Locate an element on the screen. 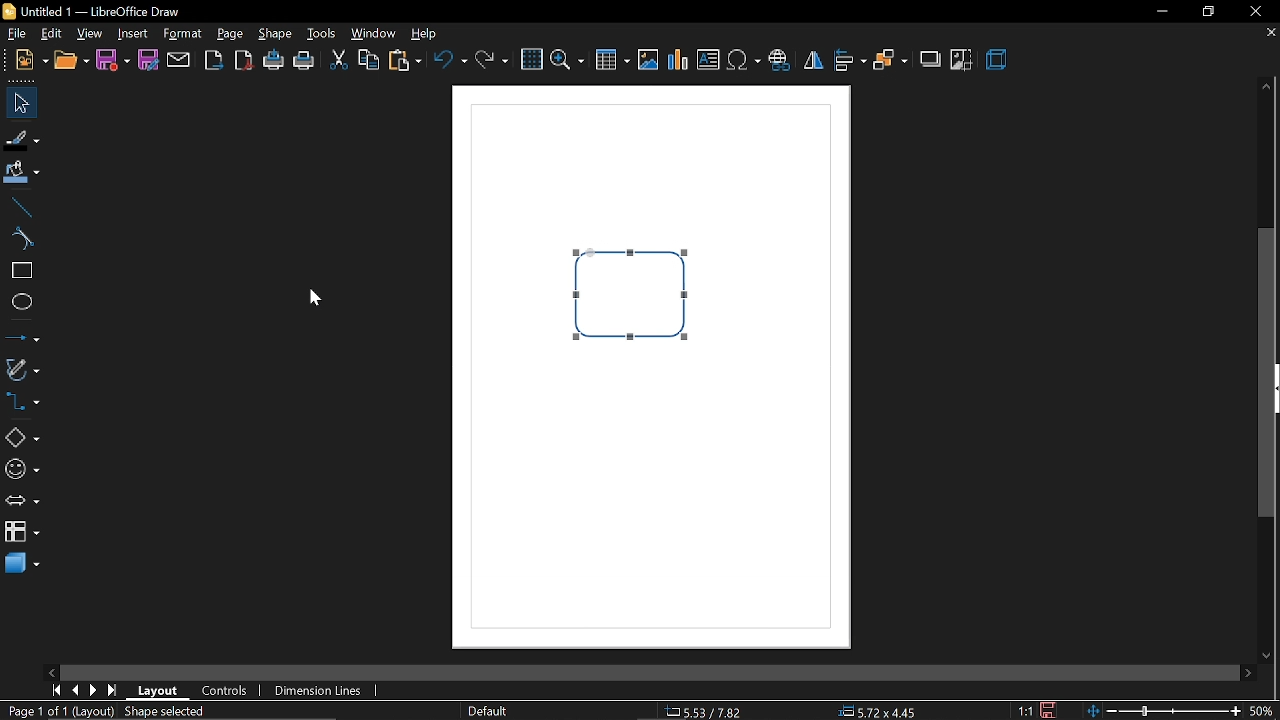  curve is located at coordinates (23, 238).